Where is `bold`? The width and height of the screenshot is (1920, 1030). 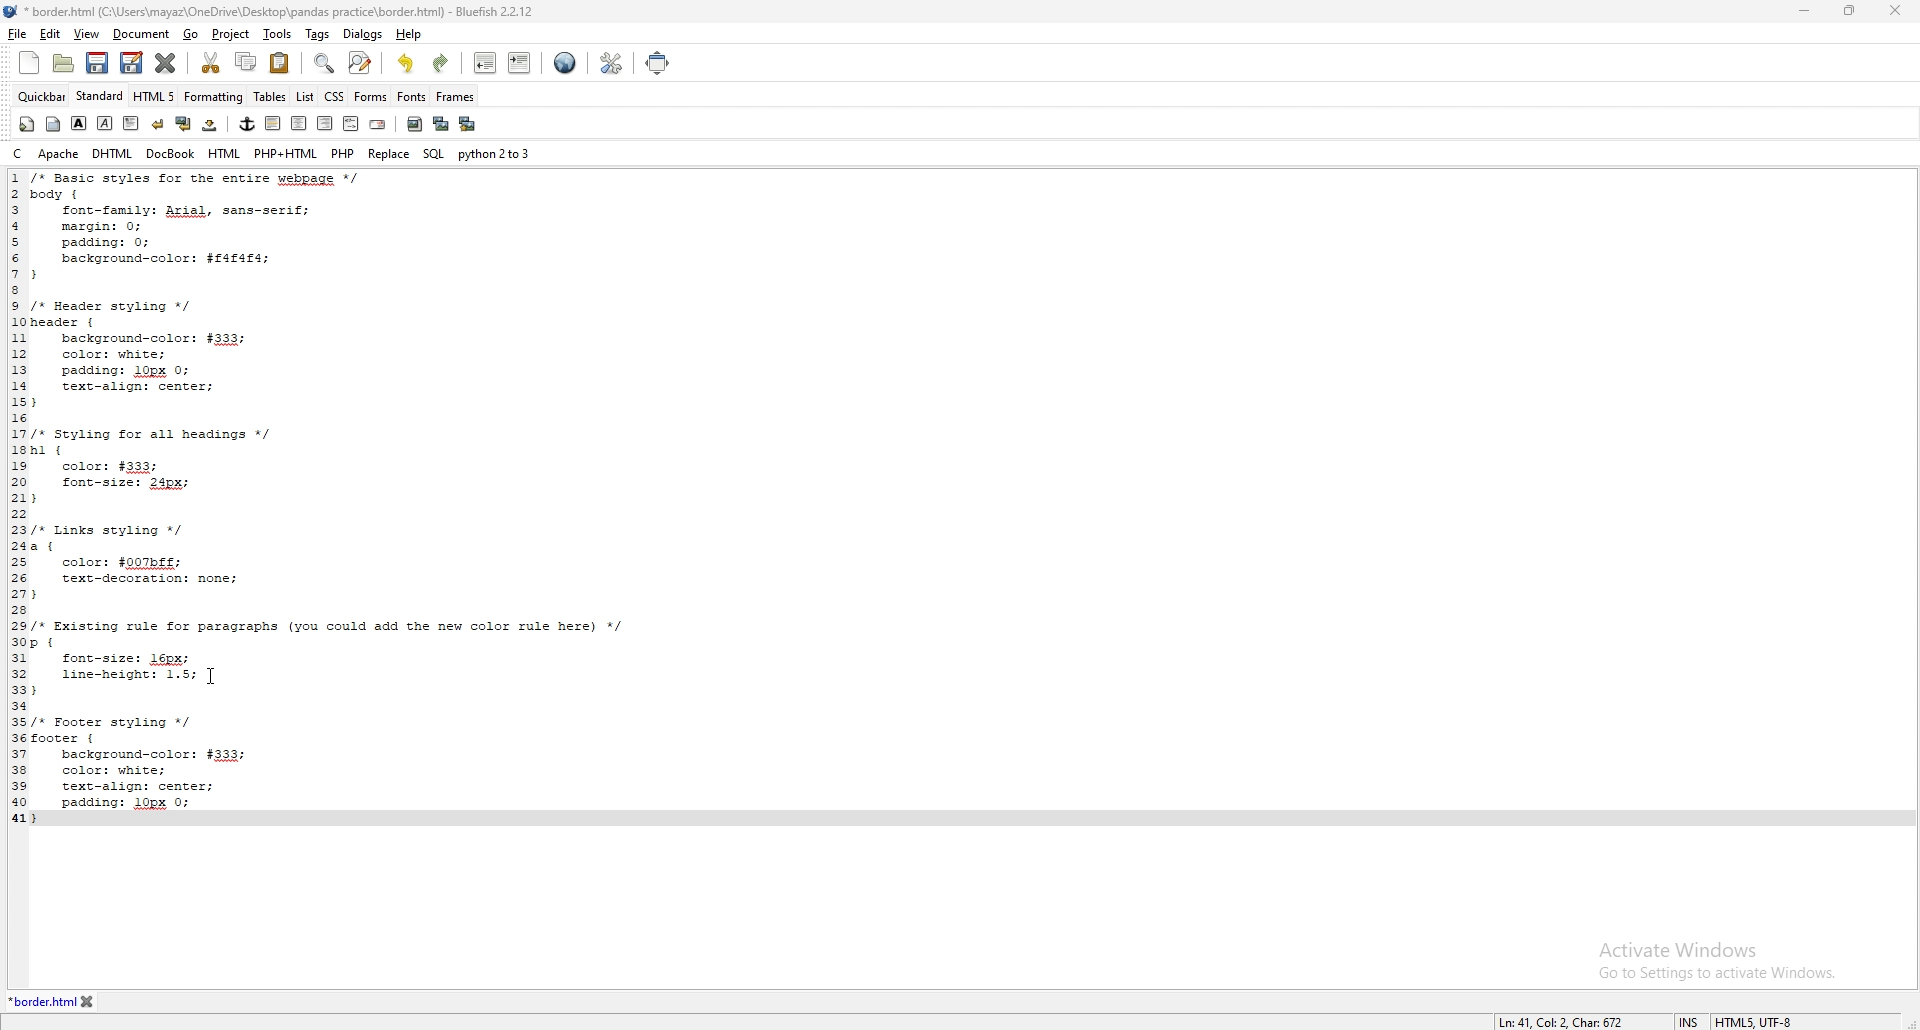 bold is located at coordinates (80, 123).